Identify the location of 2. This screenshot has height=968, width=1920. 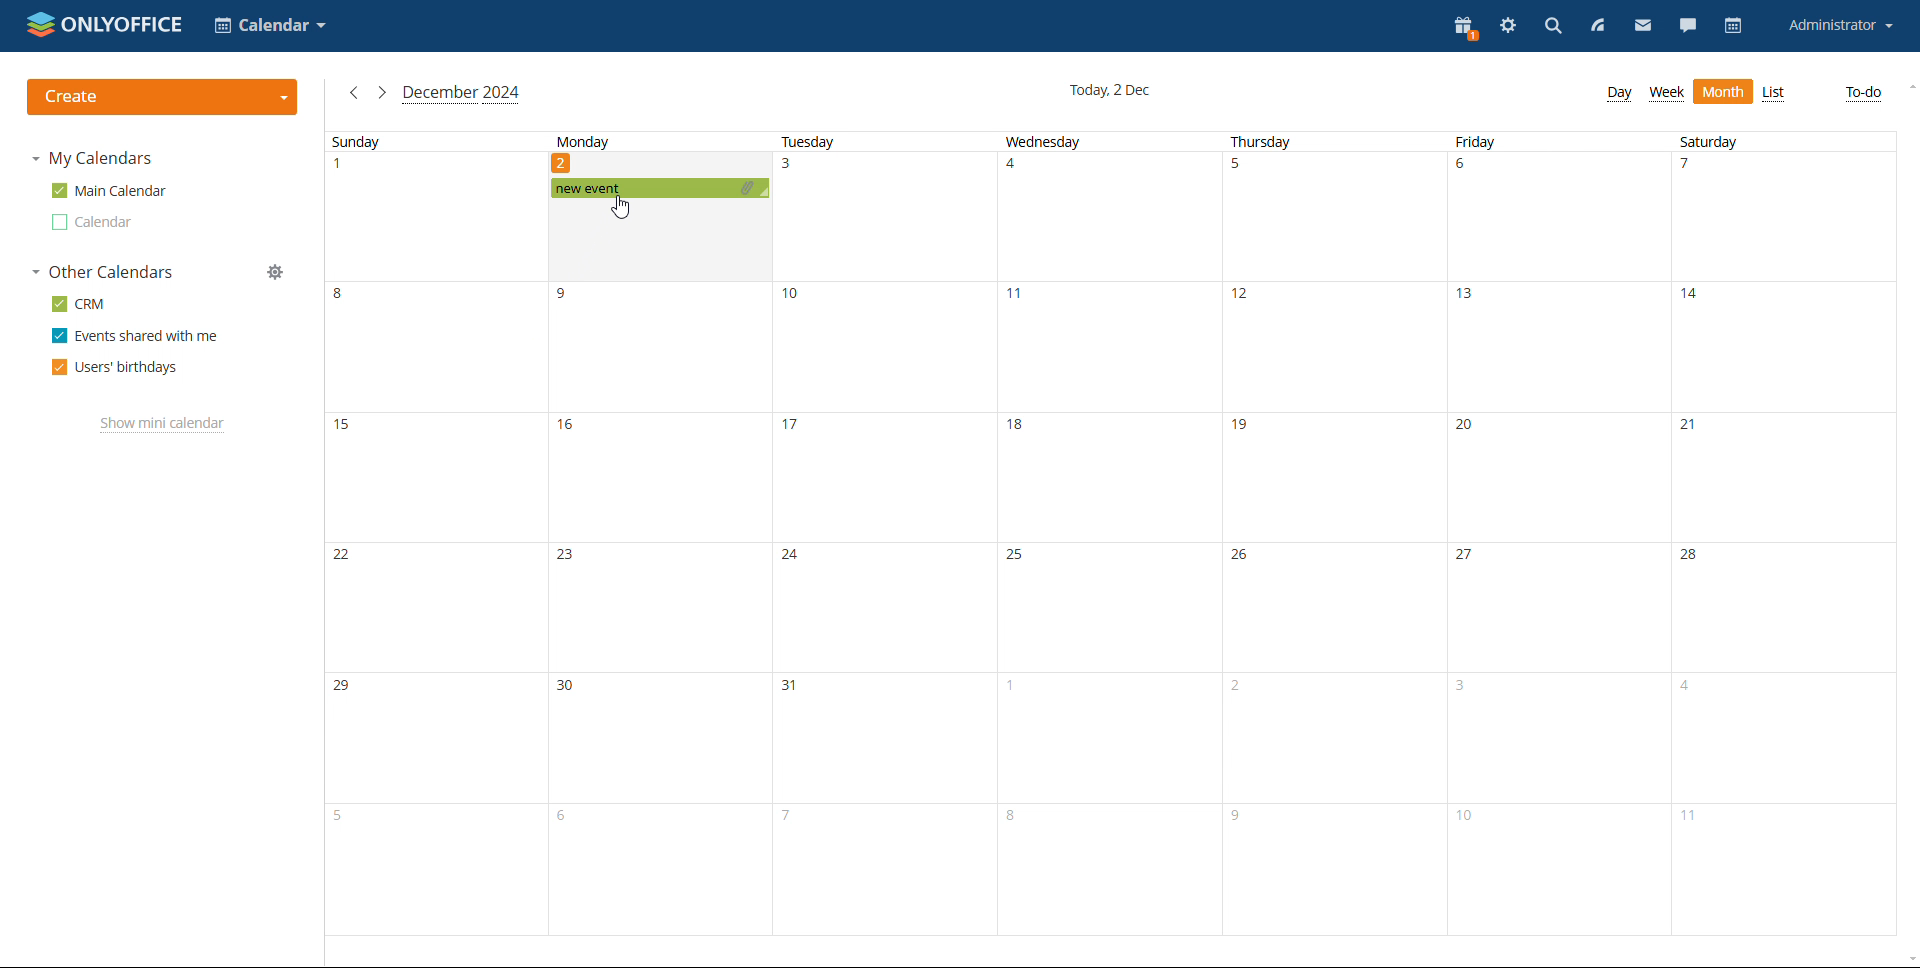
(1236, 689).